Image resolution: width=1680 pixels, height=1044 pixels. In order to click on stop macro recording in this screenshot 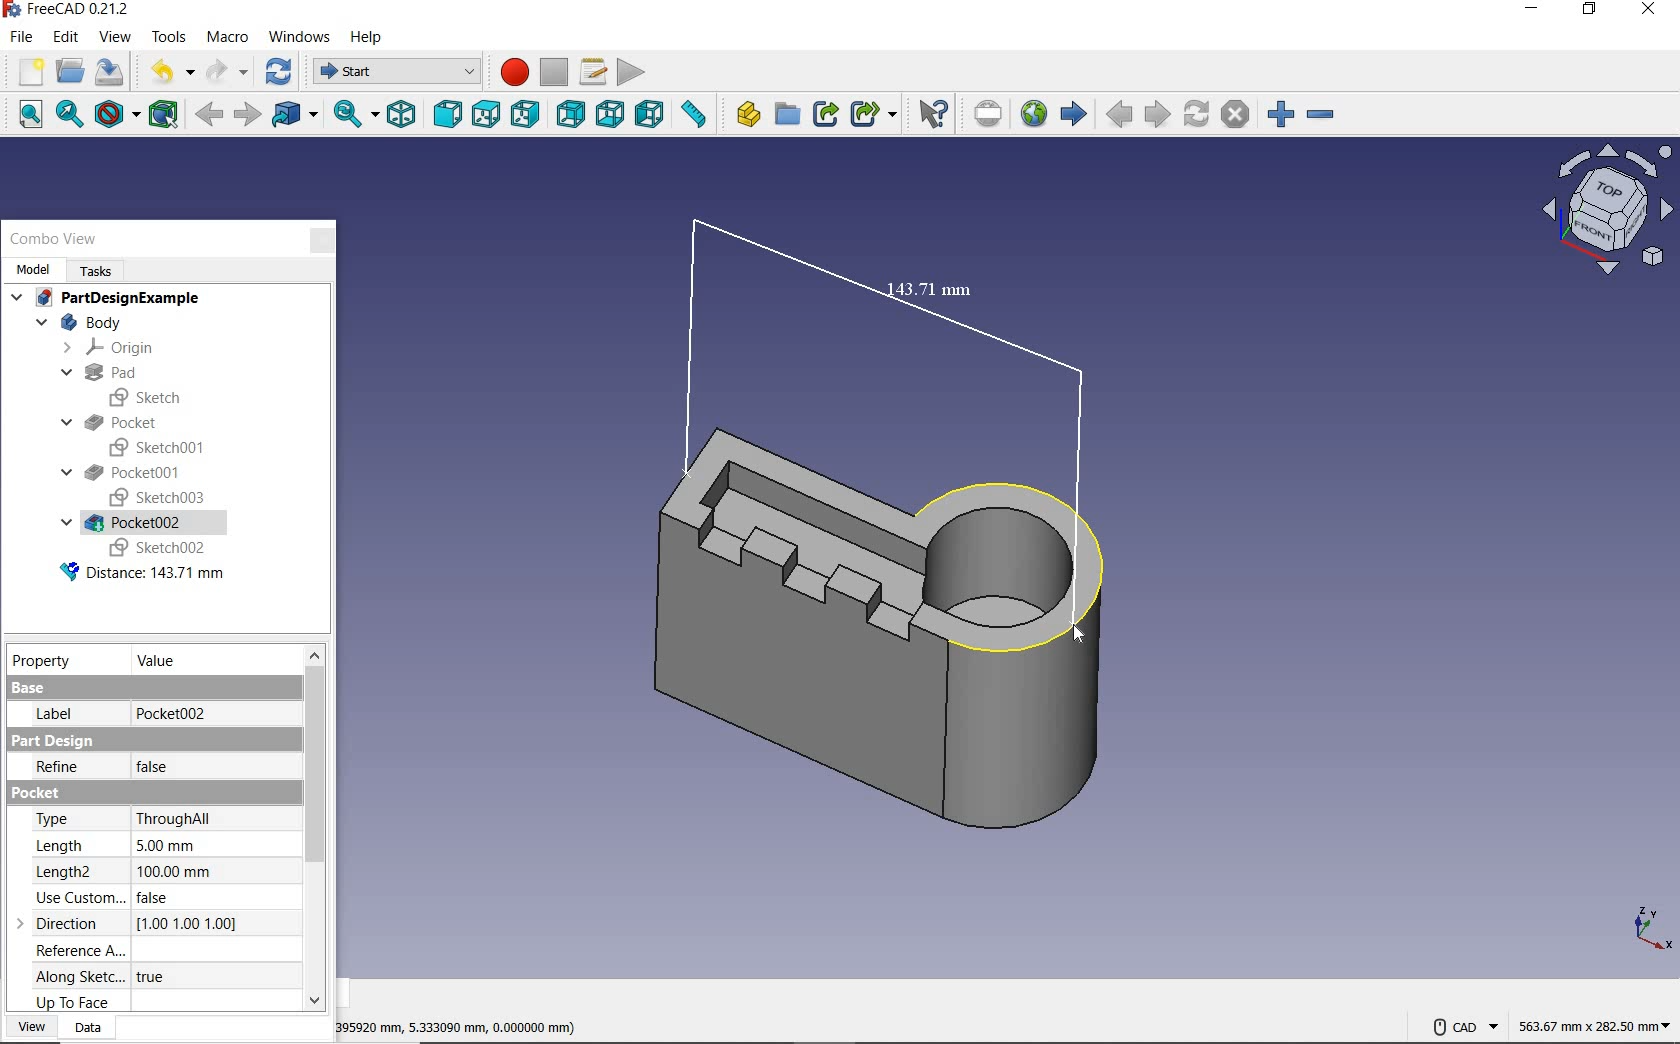, I will do `click(553, 73)`.